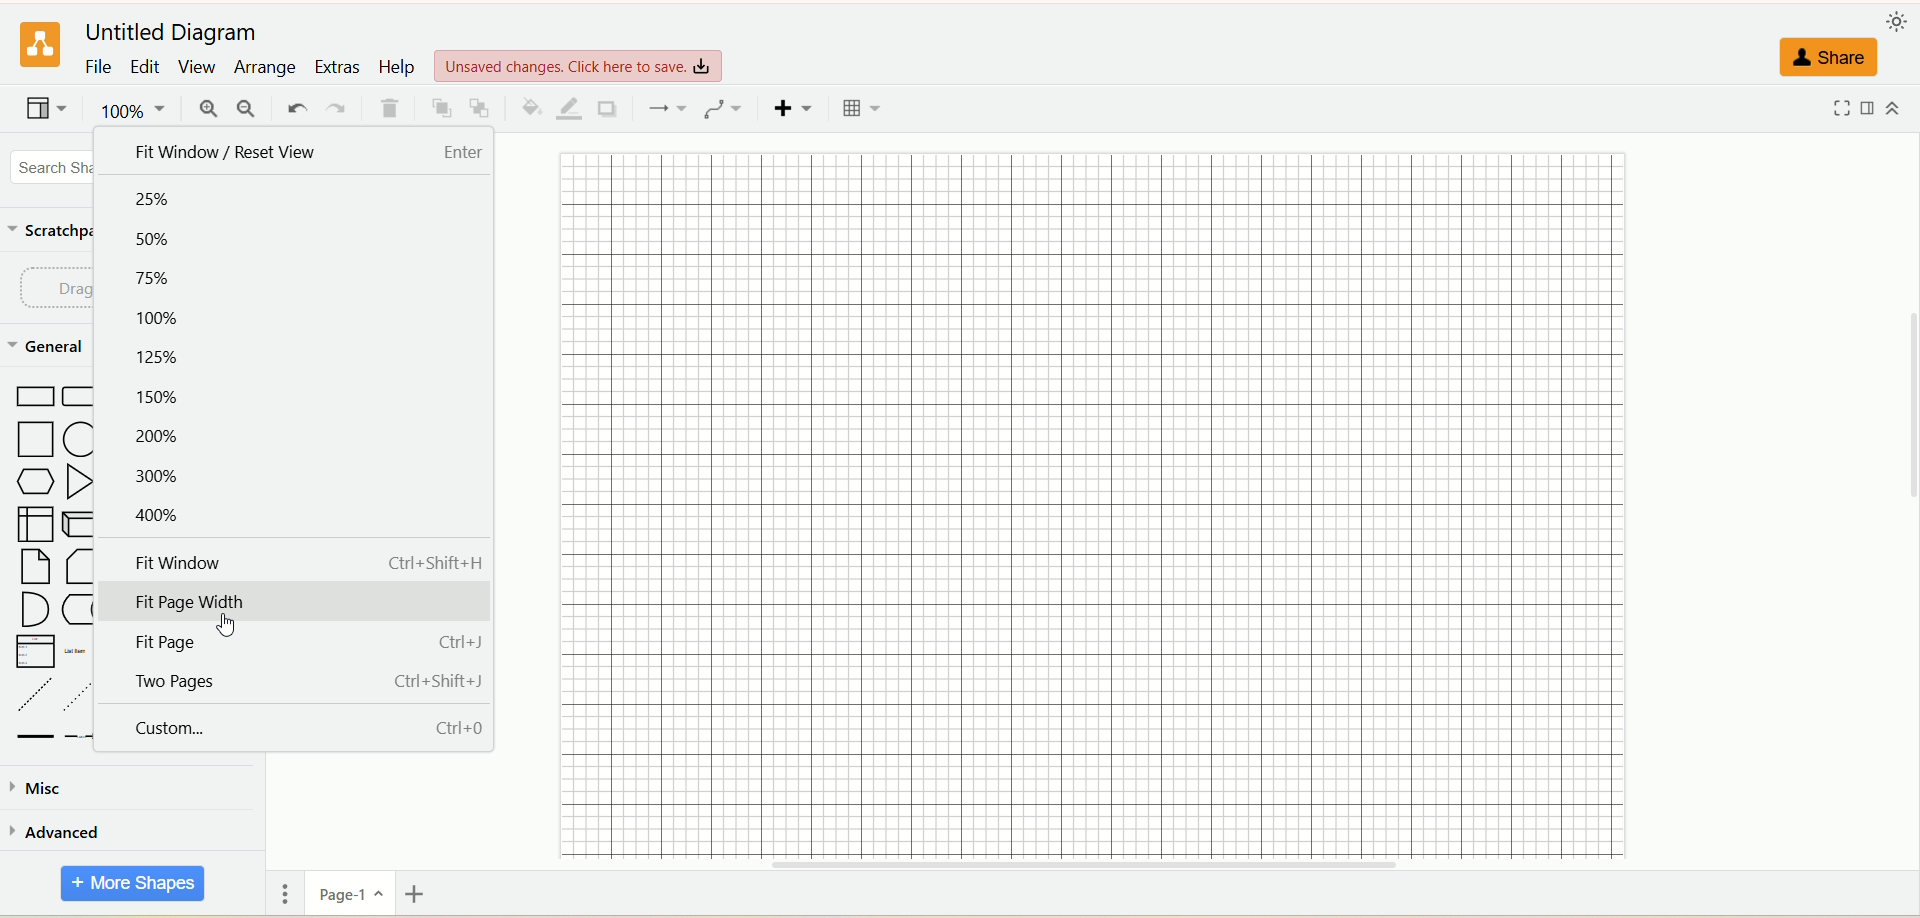 This screenshot has height=918, width=1920. I want to click on waypoints, so click(719, 108).